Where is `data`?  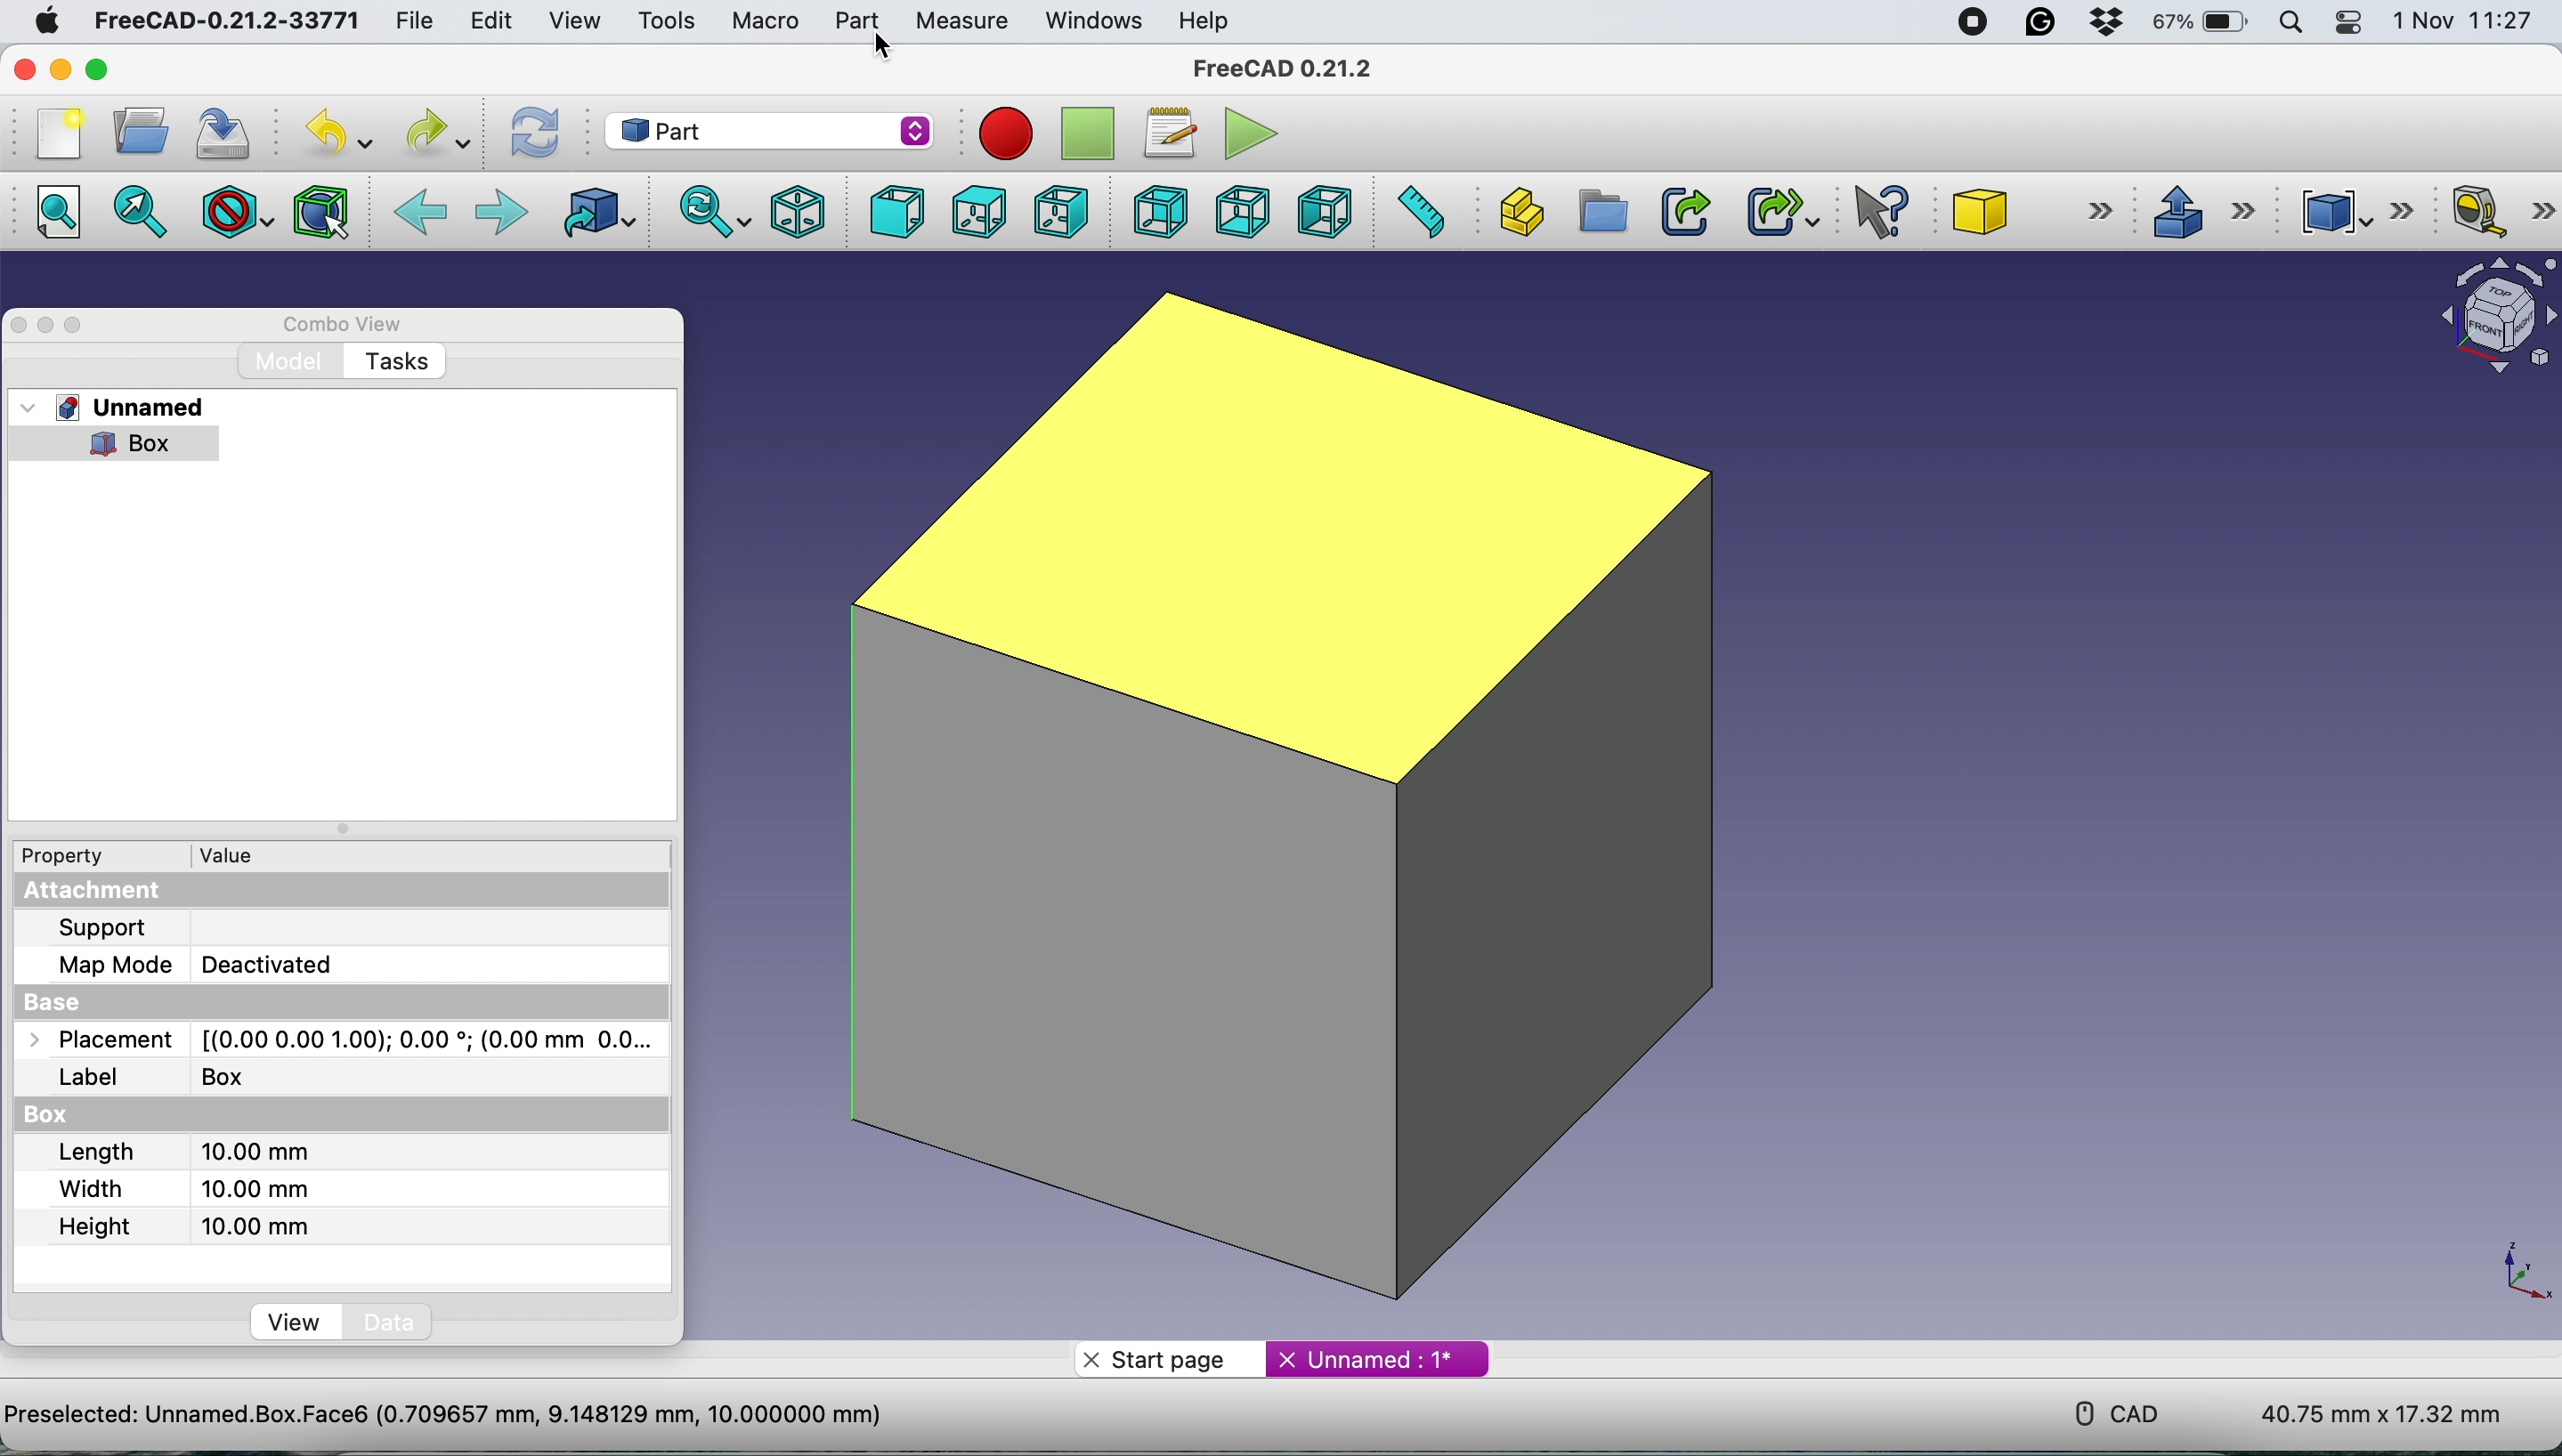
data is located at coordinates (388, 1324).